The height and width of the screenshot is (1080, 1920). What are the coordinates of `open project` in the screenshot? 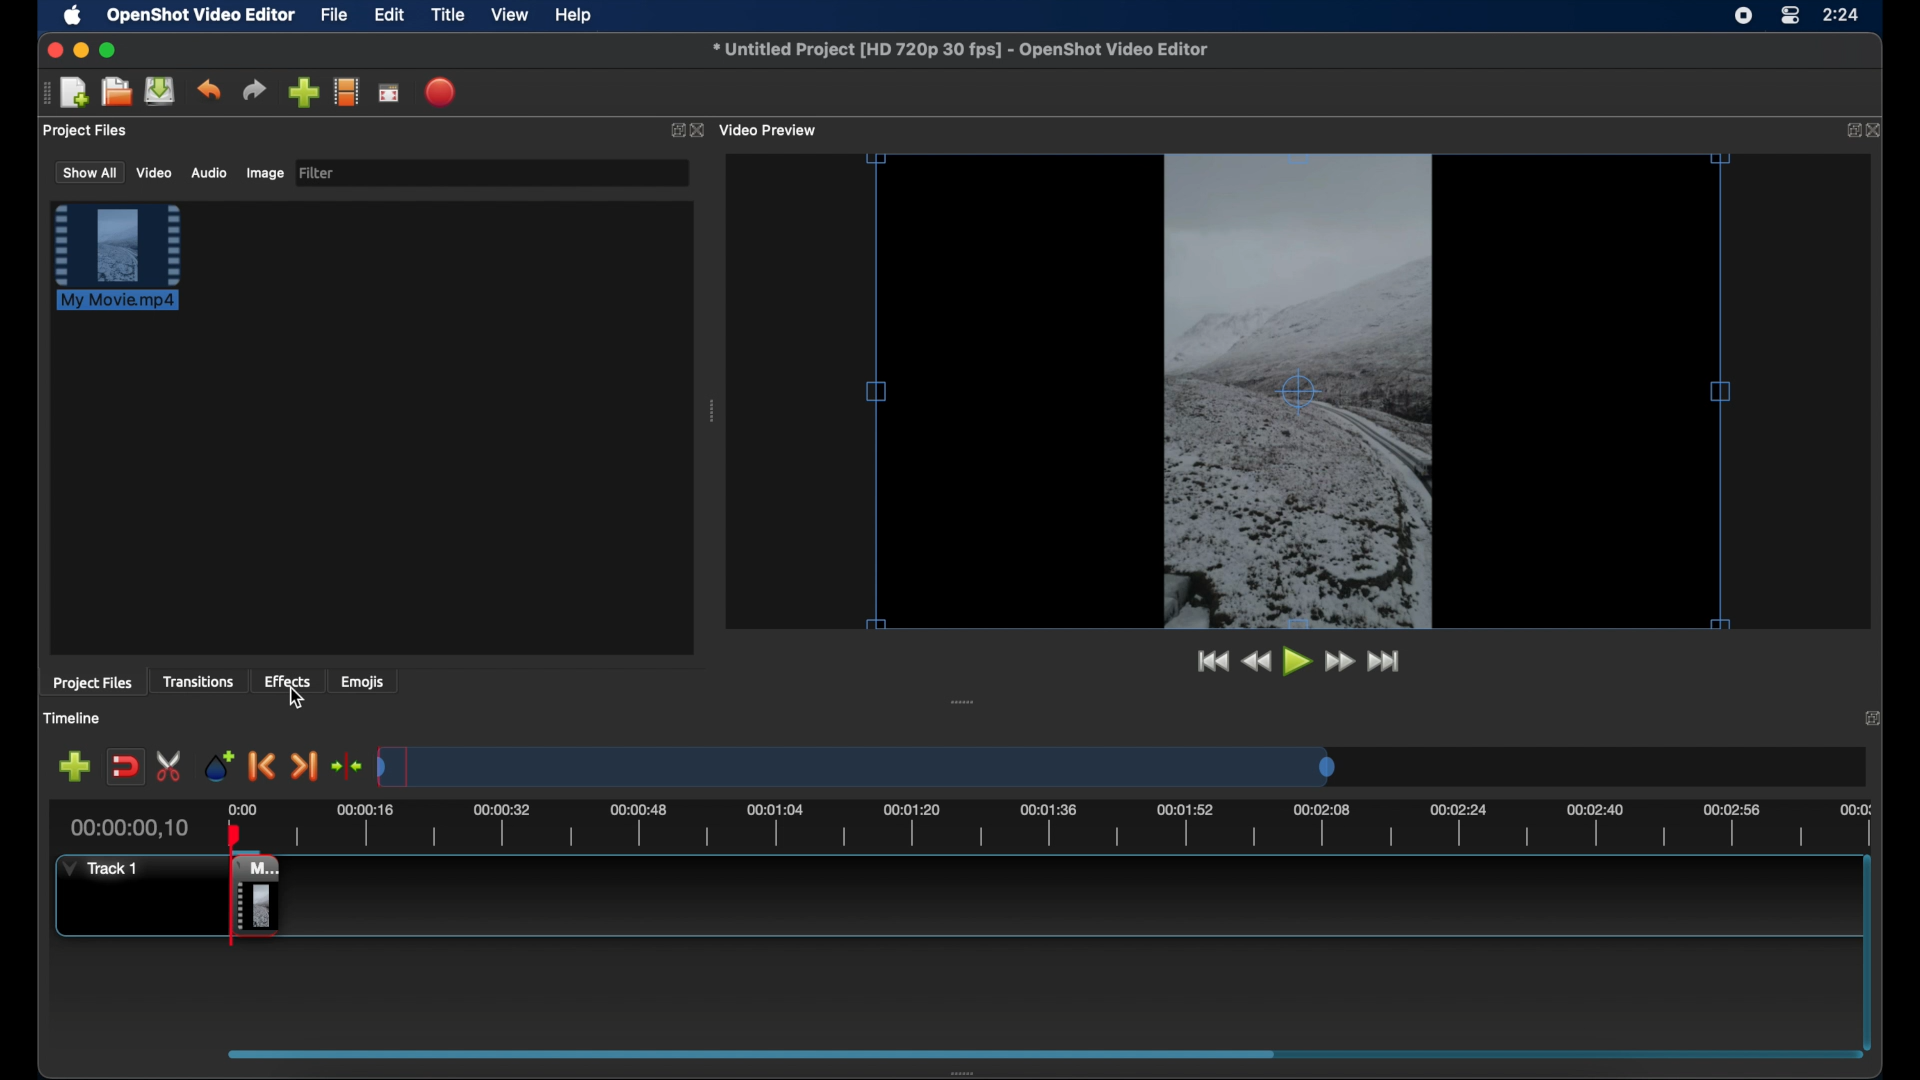 It's located at (116, 92).